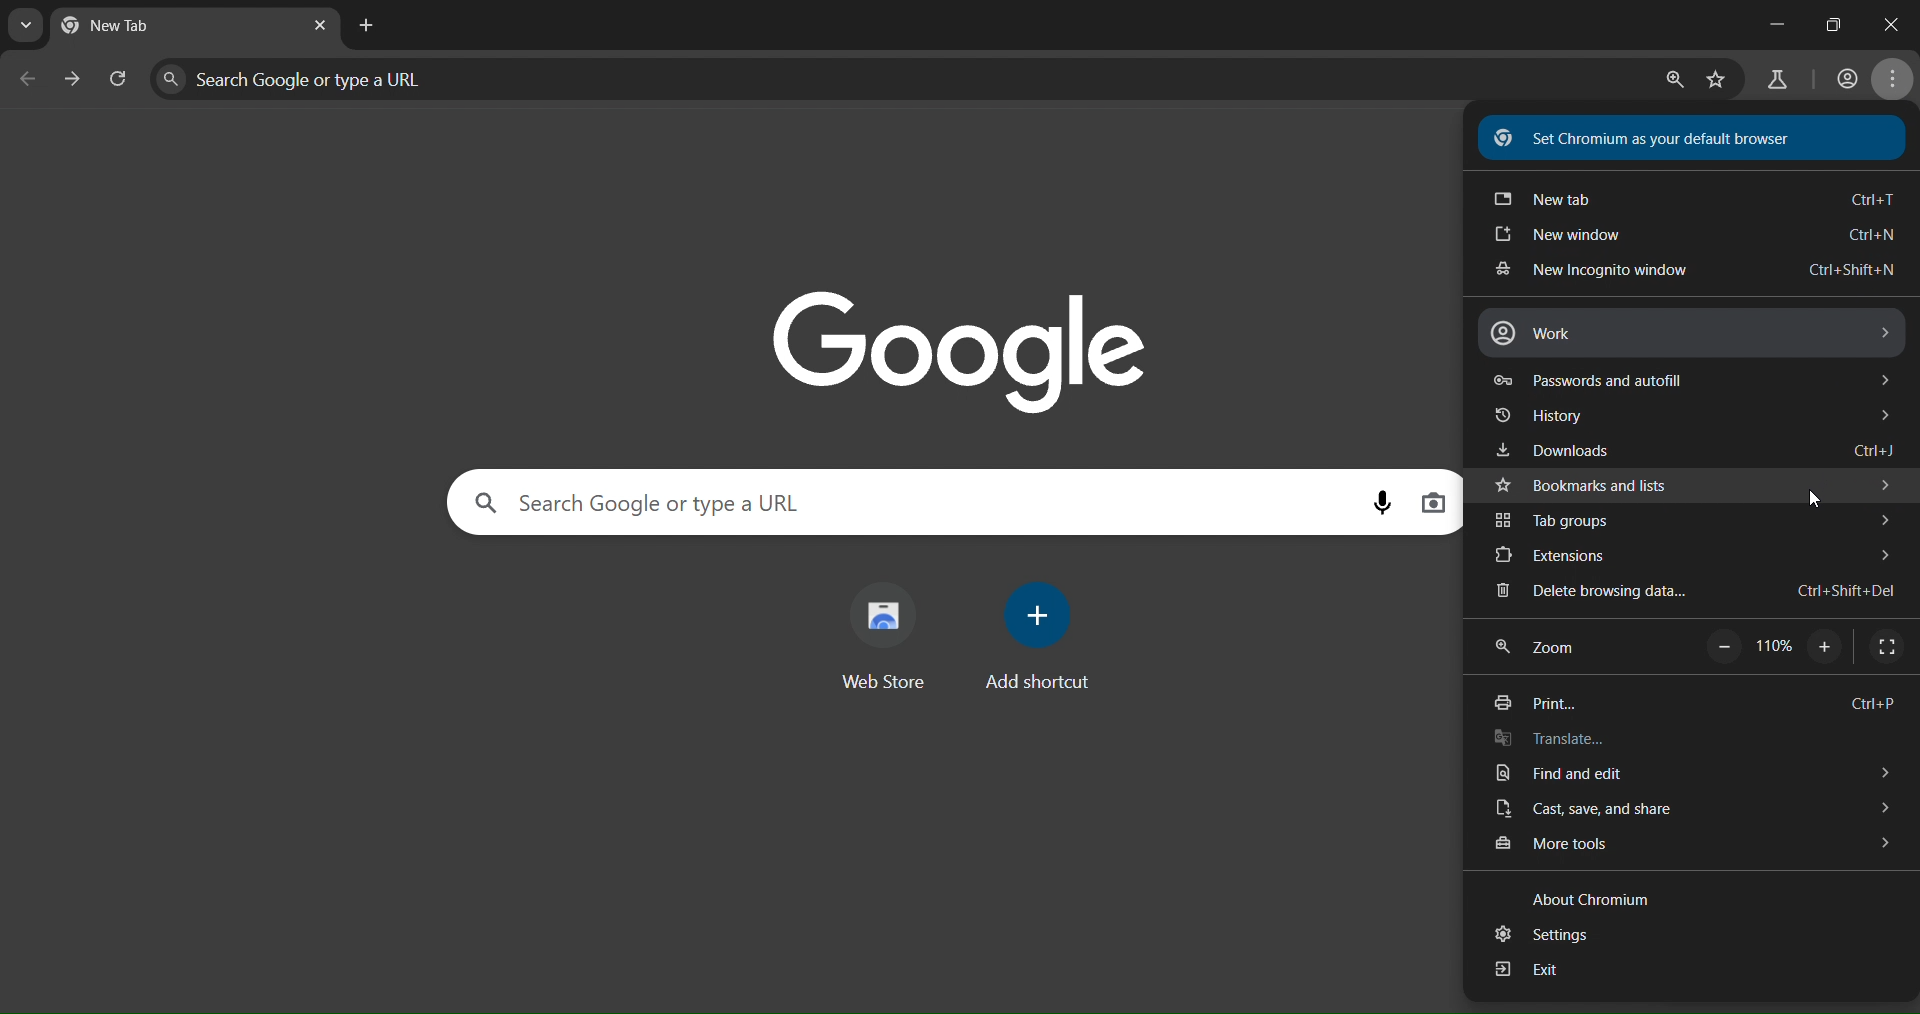 This screenshot has height=1014, width=1920. I want to click on add shortcut, so click(1043, 635).